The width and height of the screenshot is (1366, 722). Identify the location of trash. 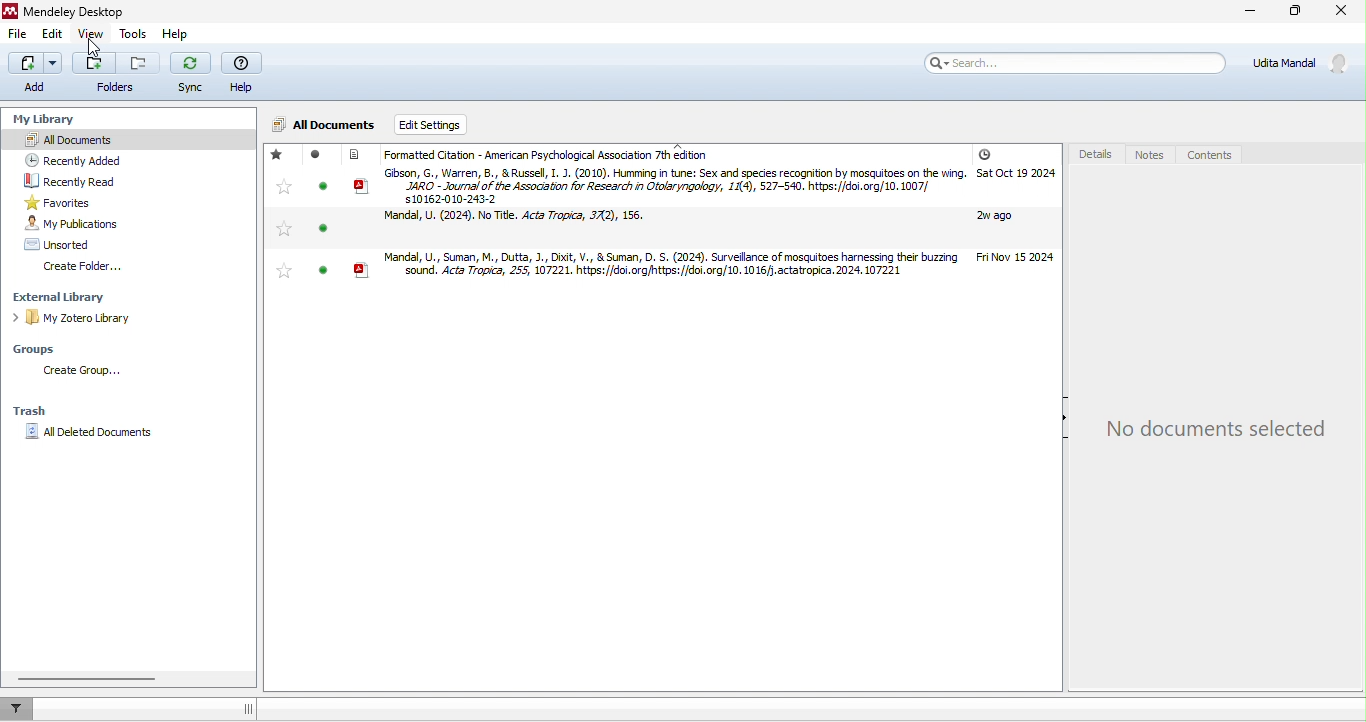
(31, 411).